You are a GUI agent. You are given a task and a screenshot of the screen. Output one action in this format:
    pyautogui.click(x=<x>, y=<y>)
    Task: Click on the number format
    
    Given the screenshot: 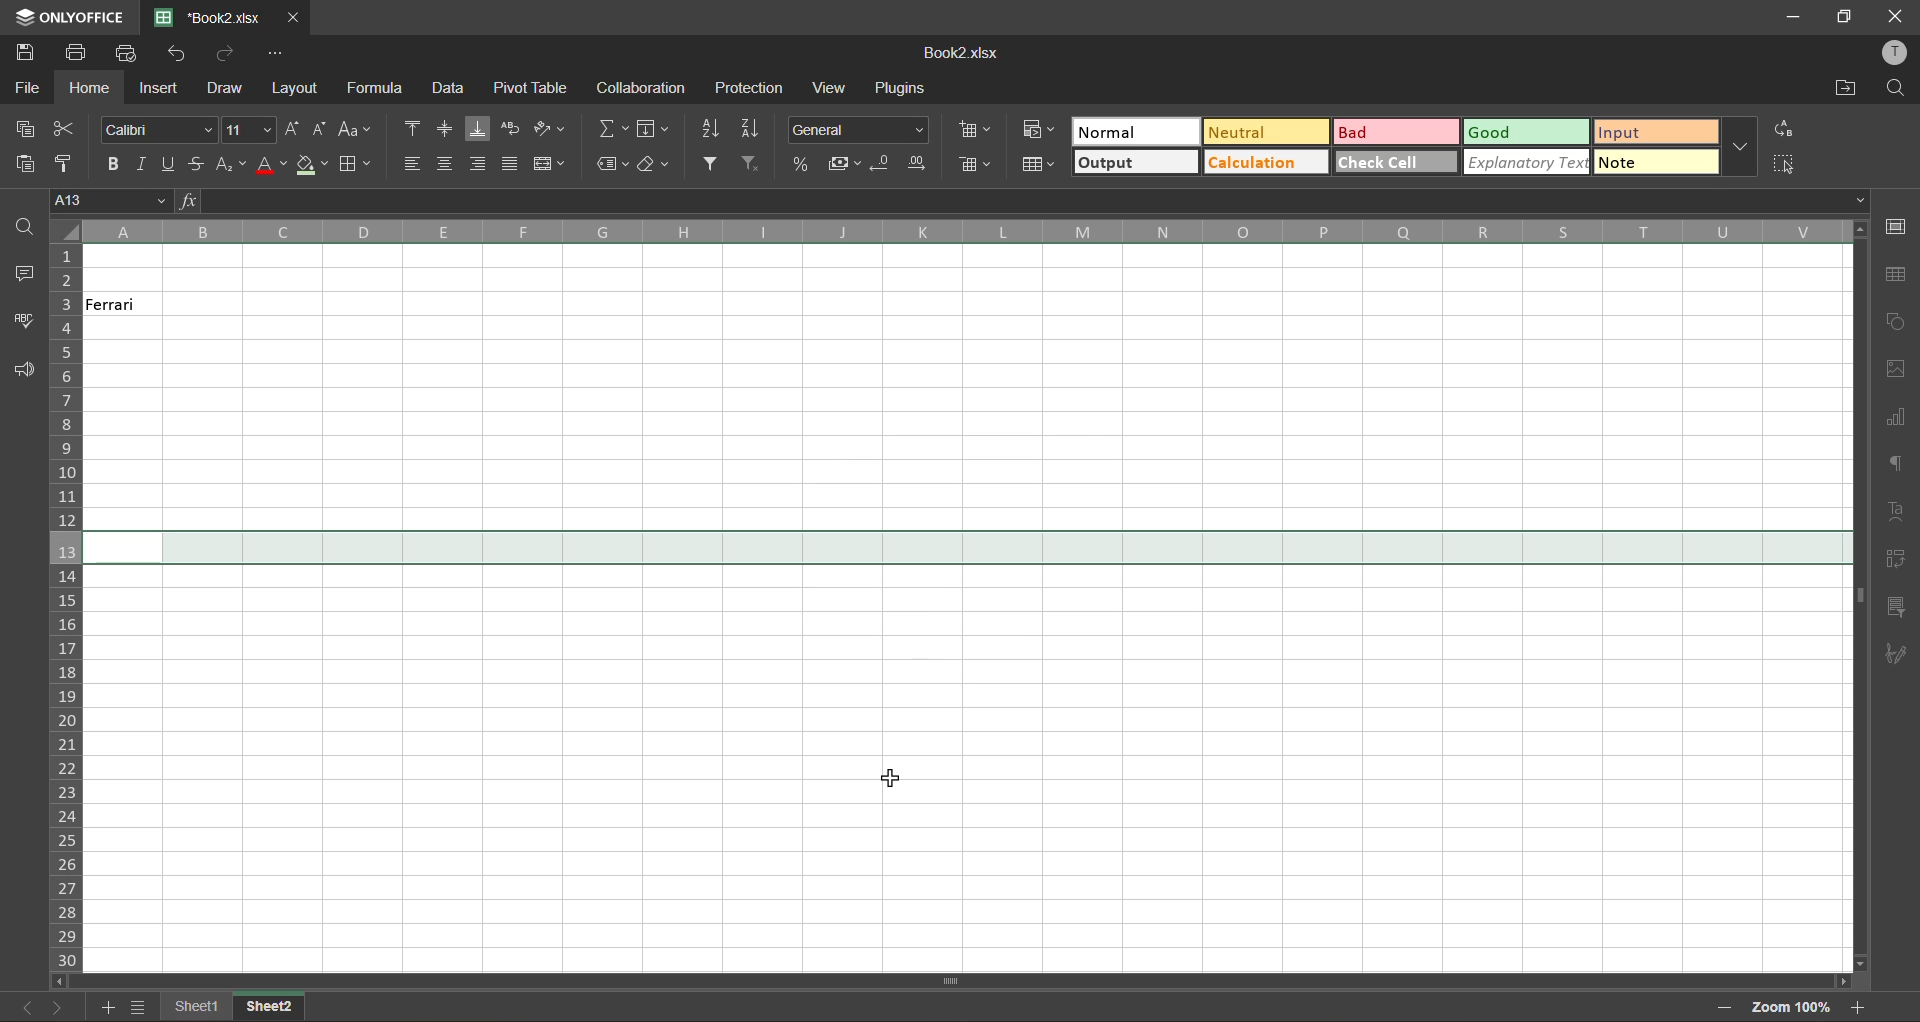 What is the action you would take?
    pyautogui.click(x=857, y=131)
    